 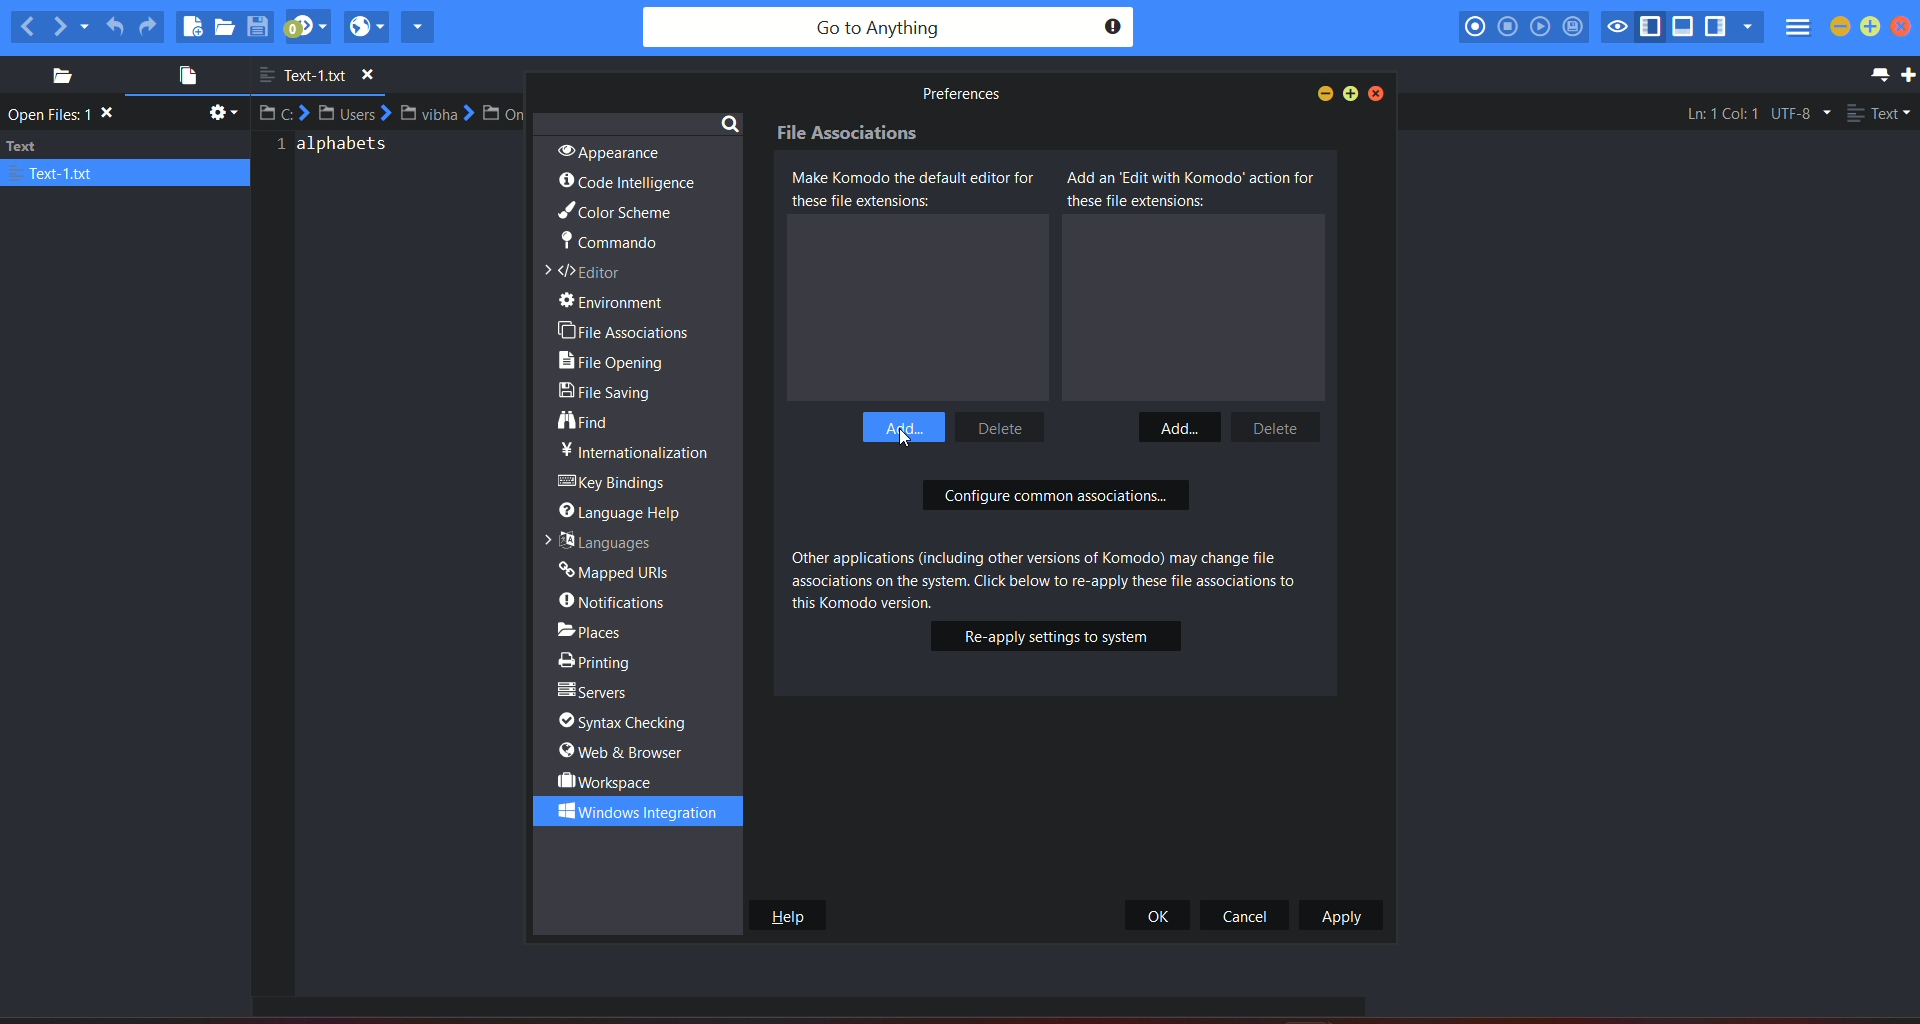 What do you see at coordinates (613, 214) in the screenshot?
I see `color scheme` at bounding box center [613, 214].